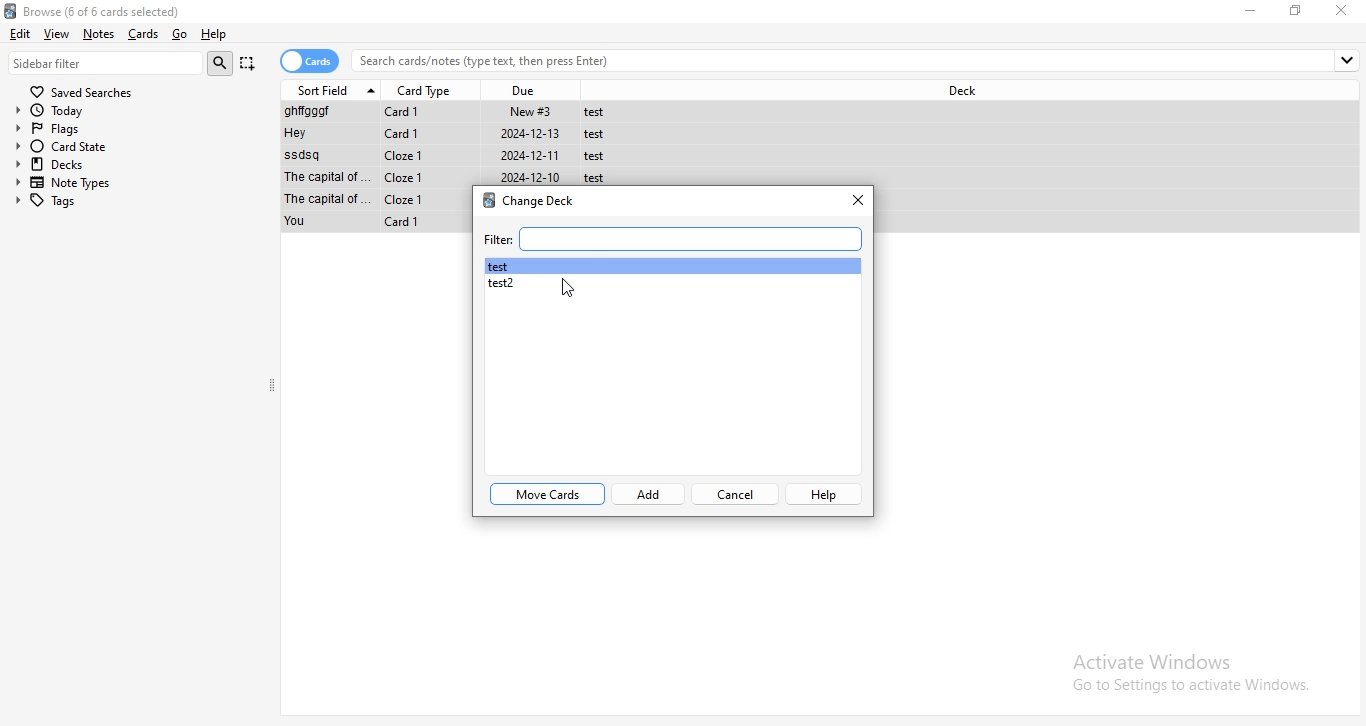 Image resolution: width=1366 pixels, height=726 pixels. Describe the element at coordinates (311, 61) in the screenshot. I see `cards` at that location.